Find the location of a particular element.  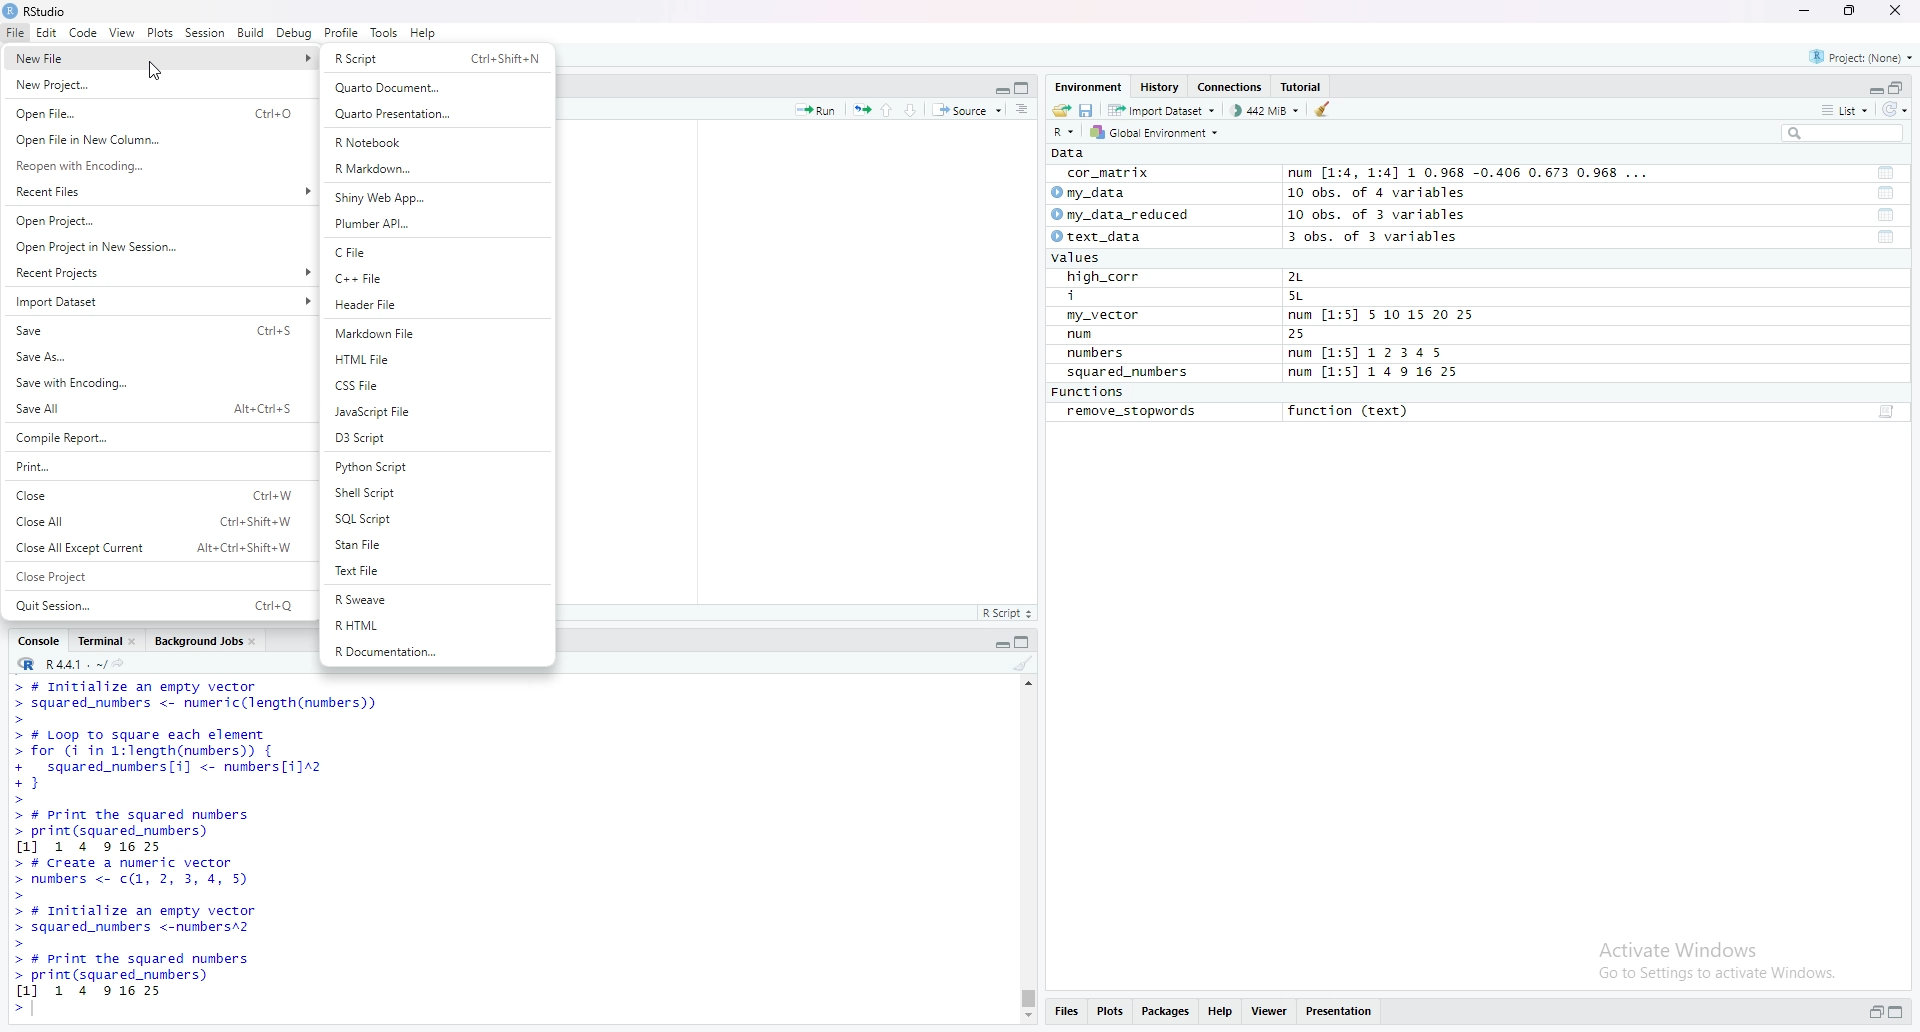

New File is located at coordinates (135, 58).